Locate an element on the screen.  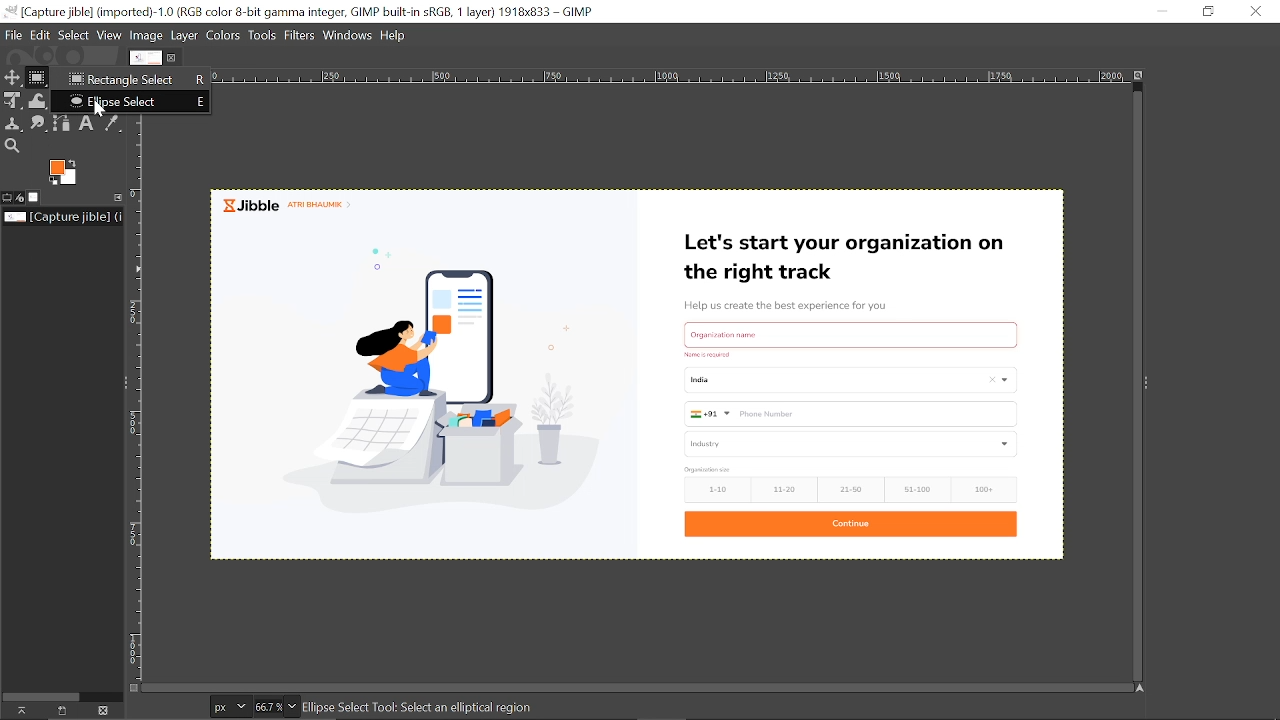
File is located at coordinates (14, 35).